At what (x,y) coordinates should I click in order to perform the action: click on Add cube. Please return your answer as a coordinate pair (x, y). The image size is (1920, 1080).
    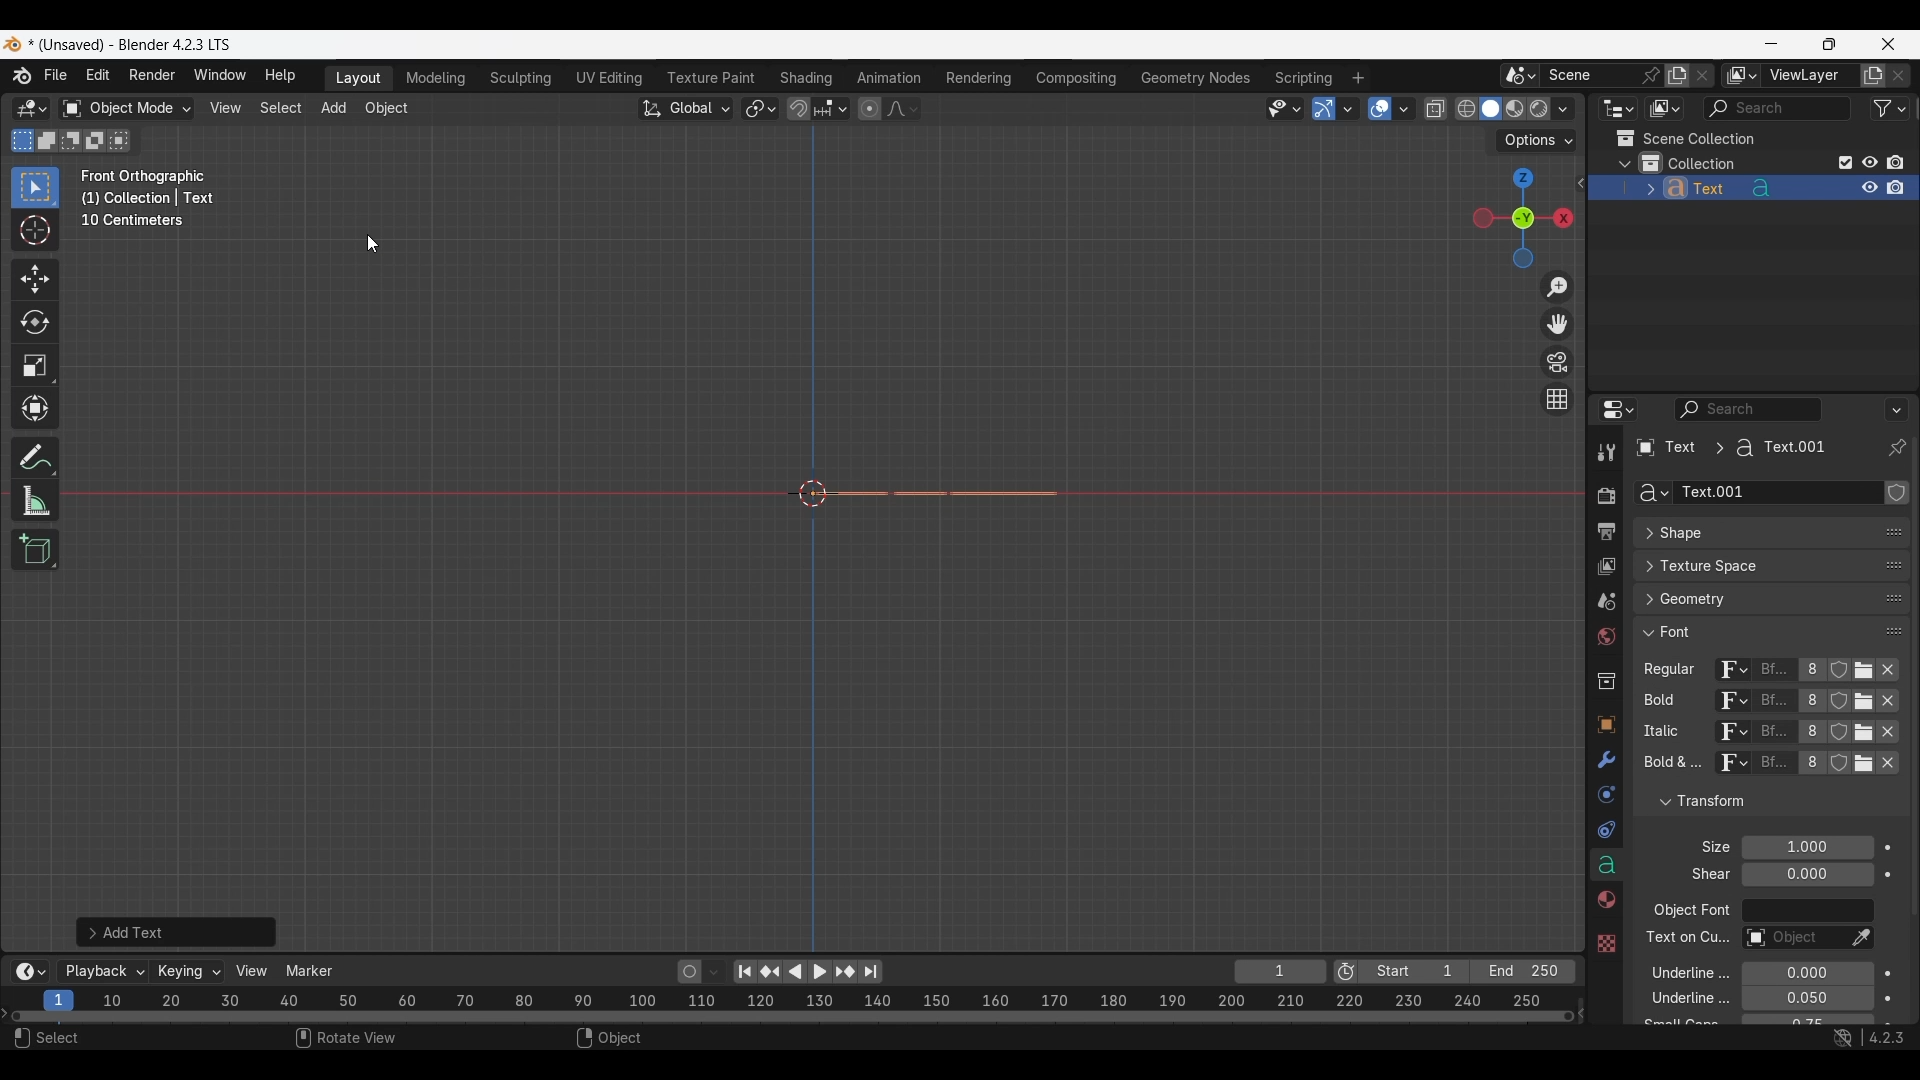
    Looking at the image, I should click on (35, 550).